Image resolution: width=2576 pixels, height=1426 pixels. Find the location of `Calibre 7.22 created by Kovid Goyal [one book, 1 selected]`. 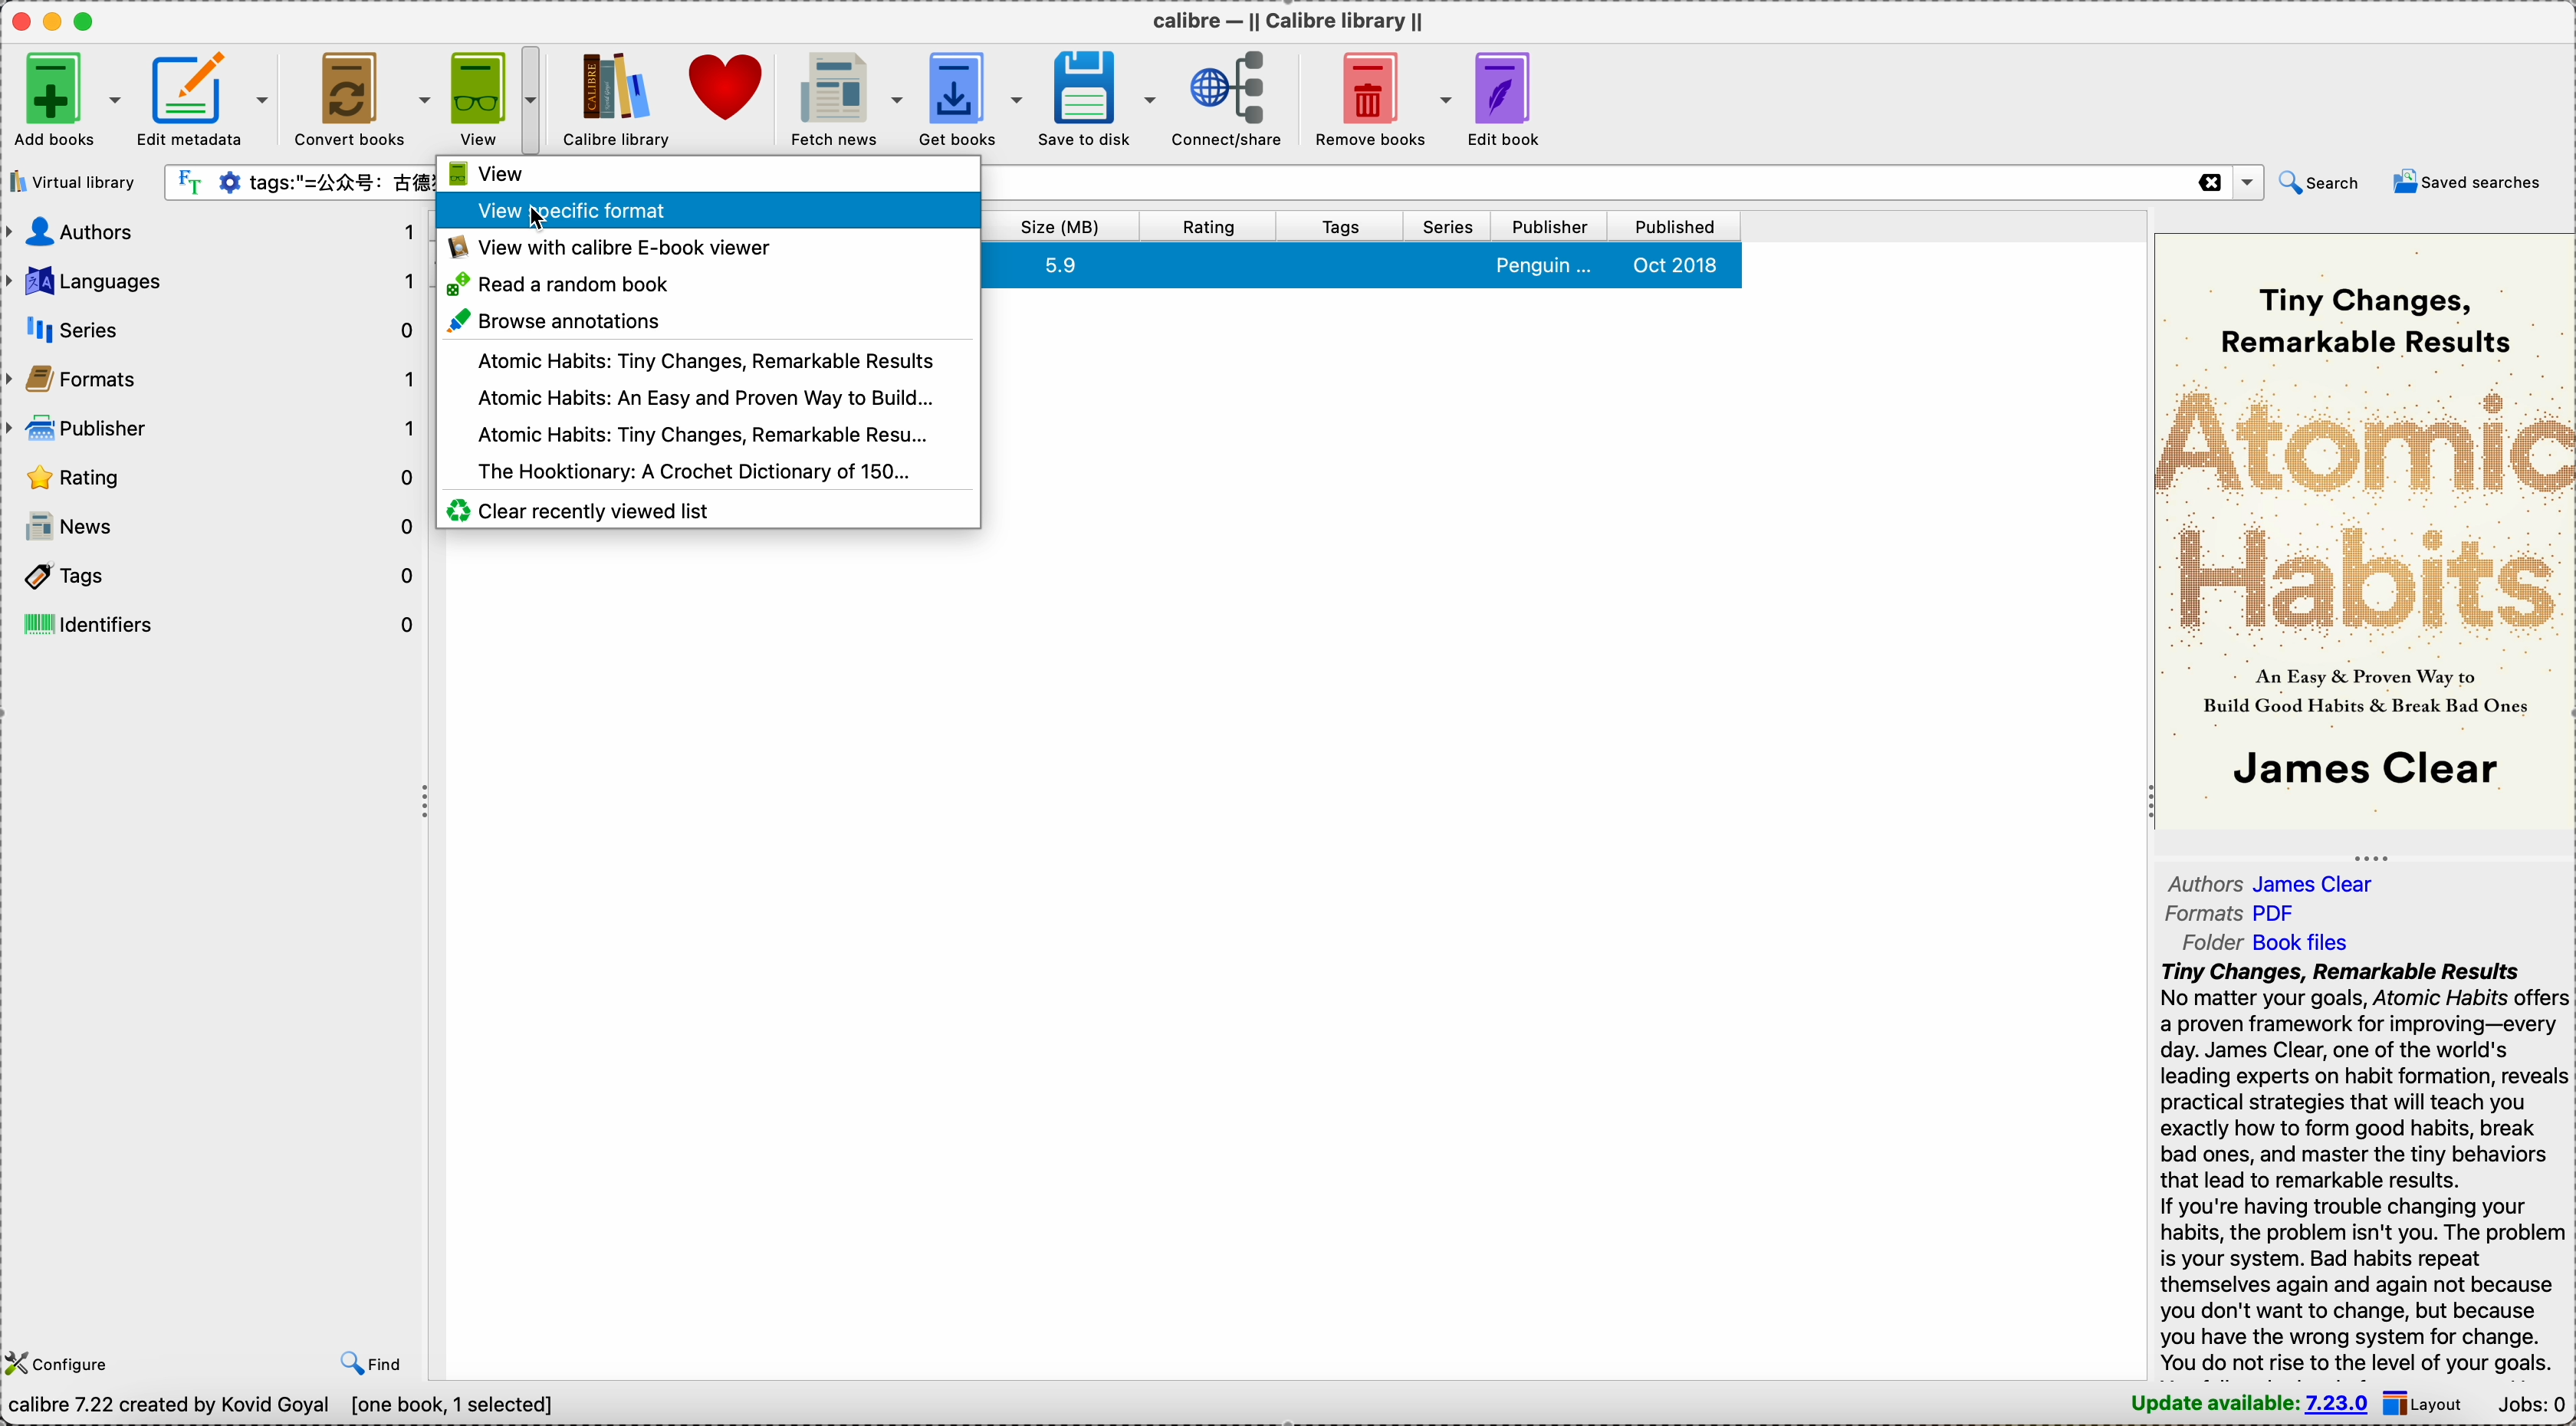

Calibre 7.22 created by Kovid Goyal [one book, 1 selected] is located at coordinates (283, 1407).